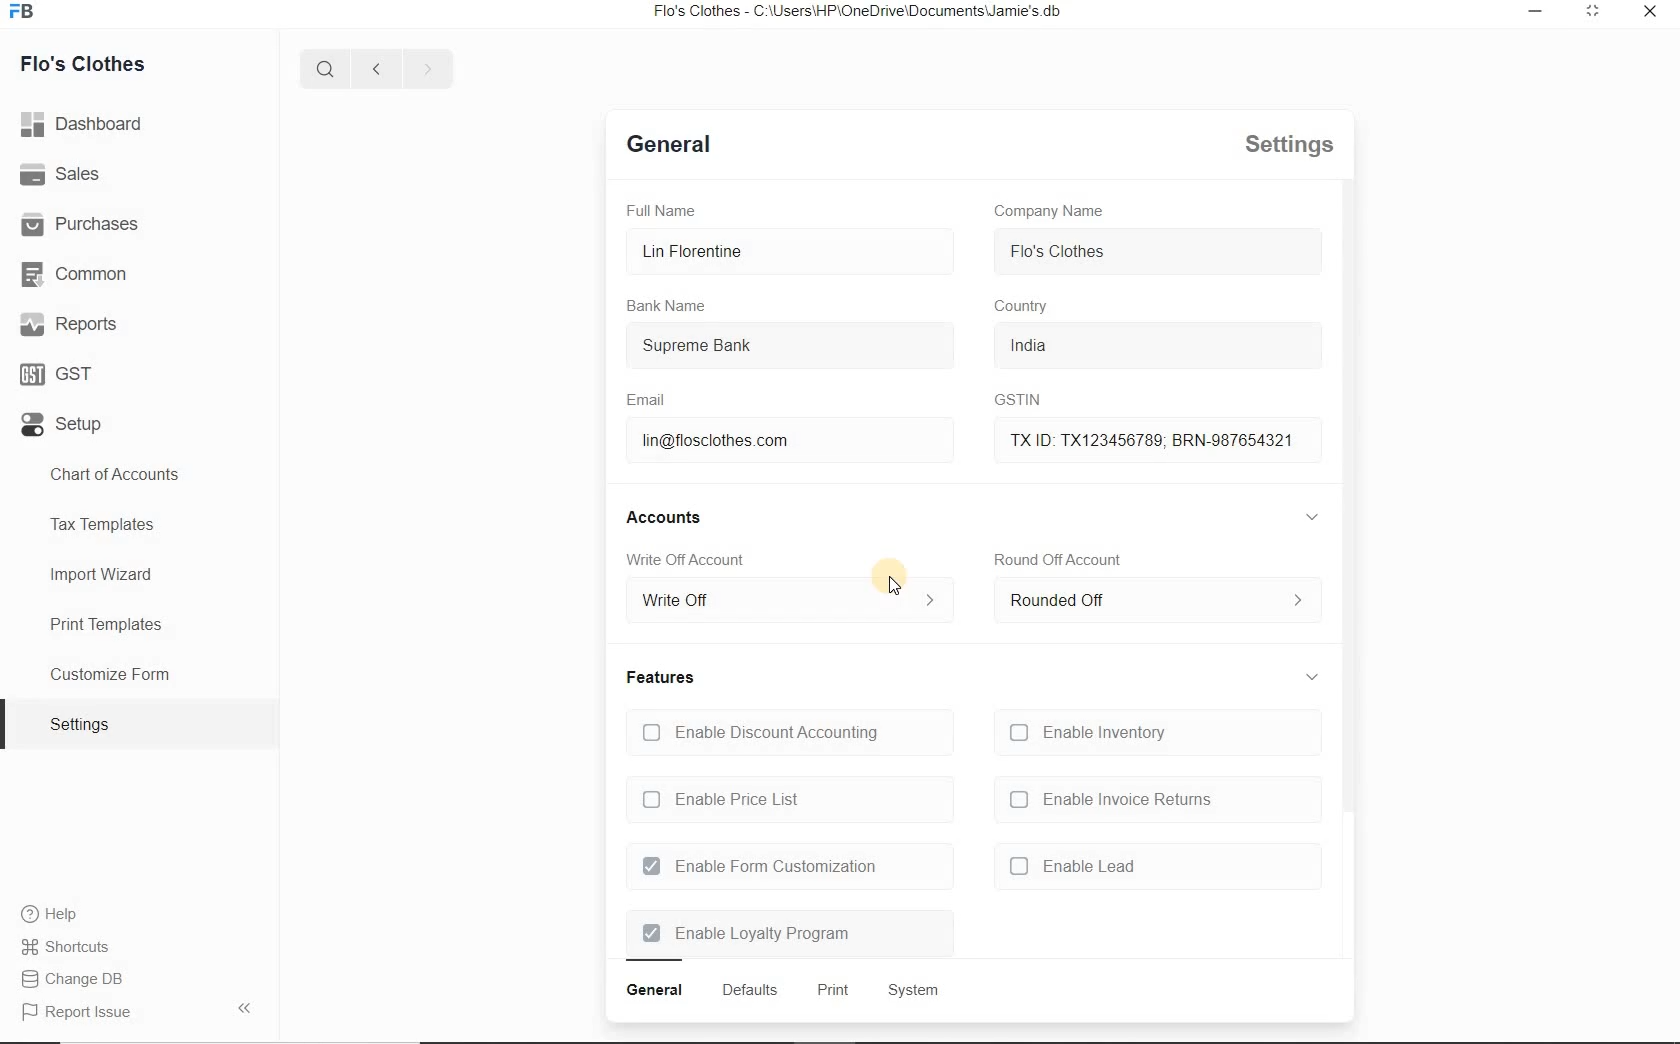  I want to click on Enable Form Customization, so click(759, 867).